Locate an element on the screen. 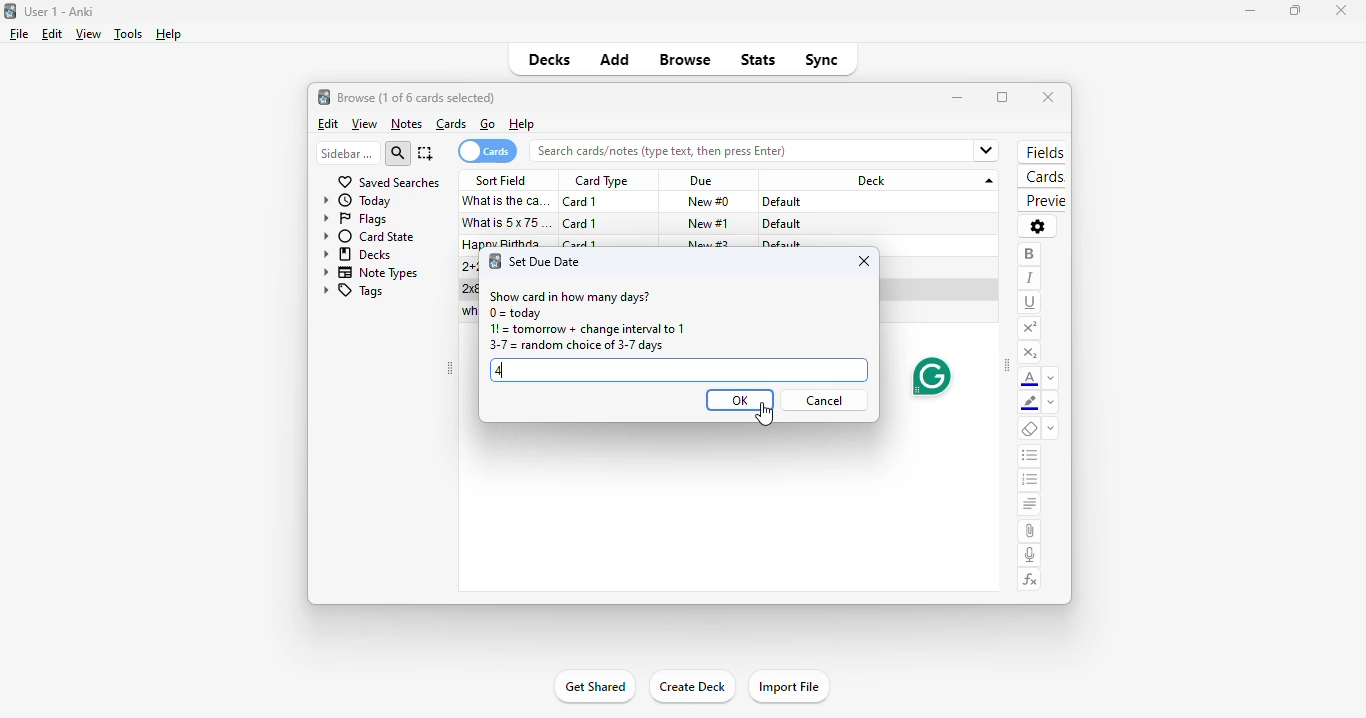 The width and height of the screenshot is (1366, 718). sync is located at coordinates (821, 60).